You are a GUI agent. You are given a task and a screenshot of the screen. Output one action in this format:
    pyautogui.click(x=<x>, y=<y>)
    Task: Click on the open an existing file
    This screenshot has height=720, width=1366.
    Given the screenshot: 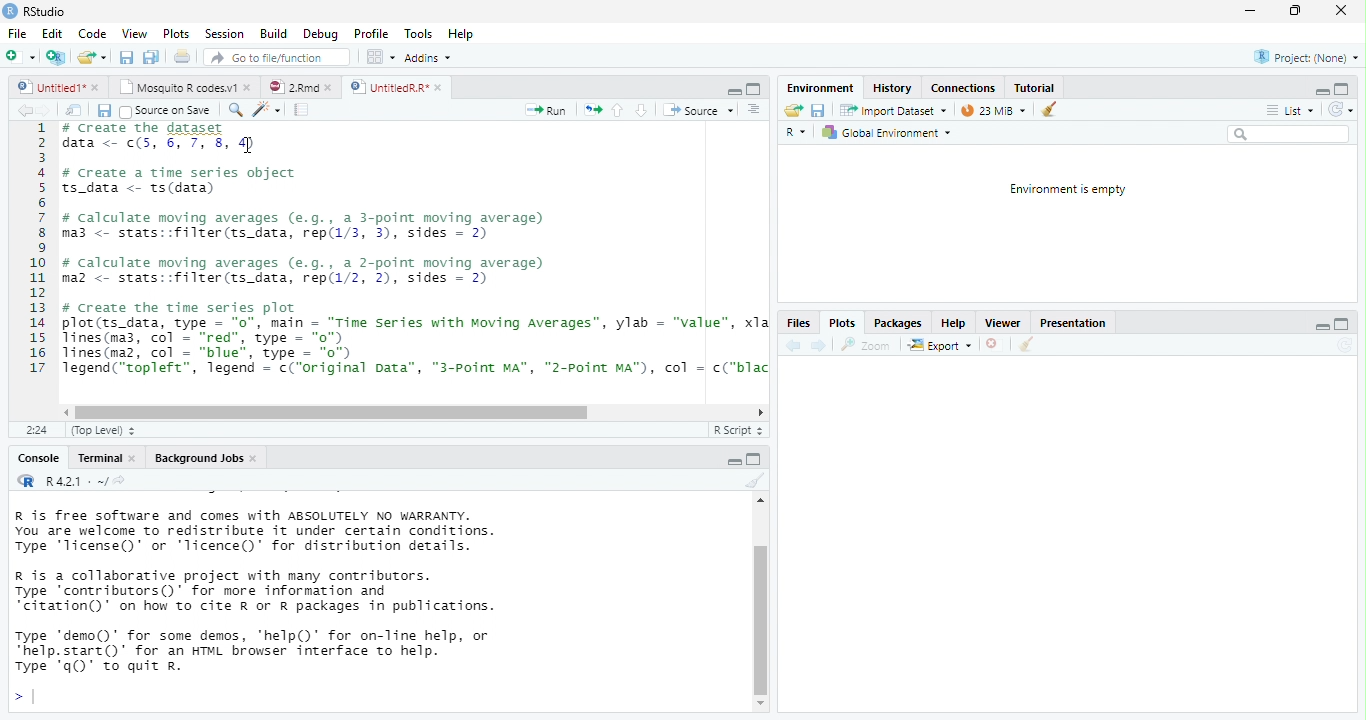 What is the action you would take?
    pyautogui.click(x=92, y=58)
    